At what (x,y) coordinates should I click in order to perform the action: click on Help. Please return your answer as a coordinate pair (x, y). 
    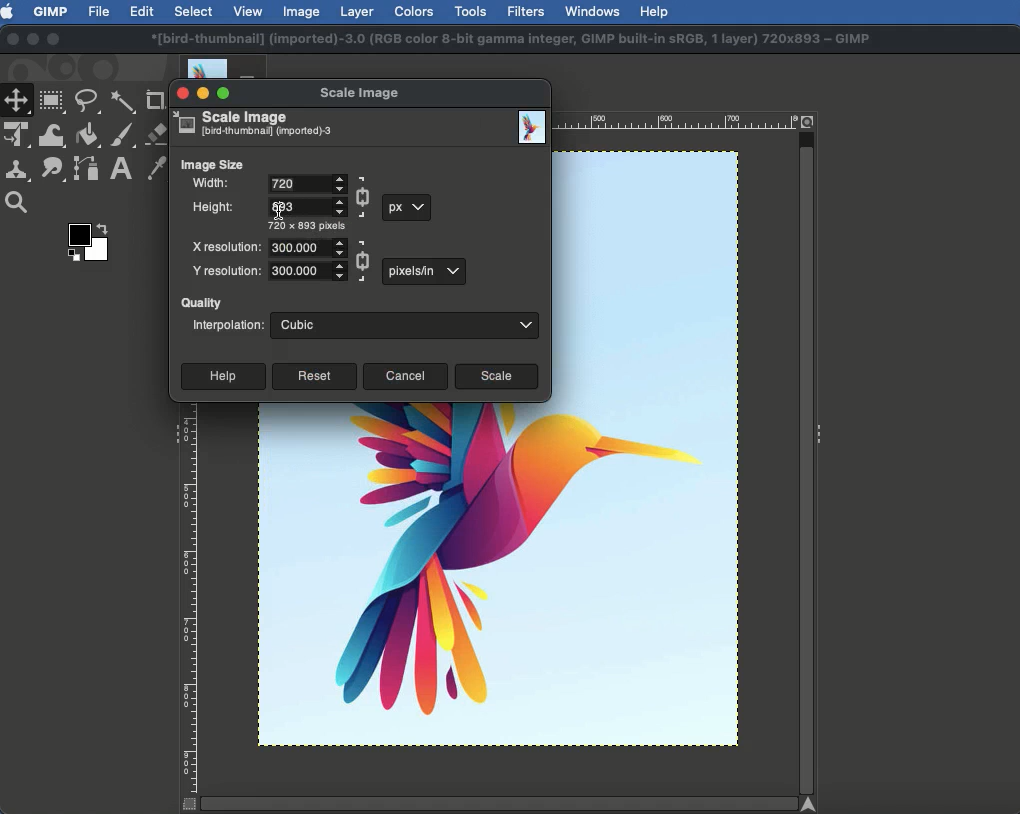
    Looking at the image, I should click on (220, 376).